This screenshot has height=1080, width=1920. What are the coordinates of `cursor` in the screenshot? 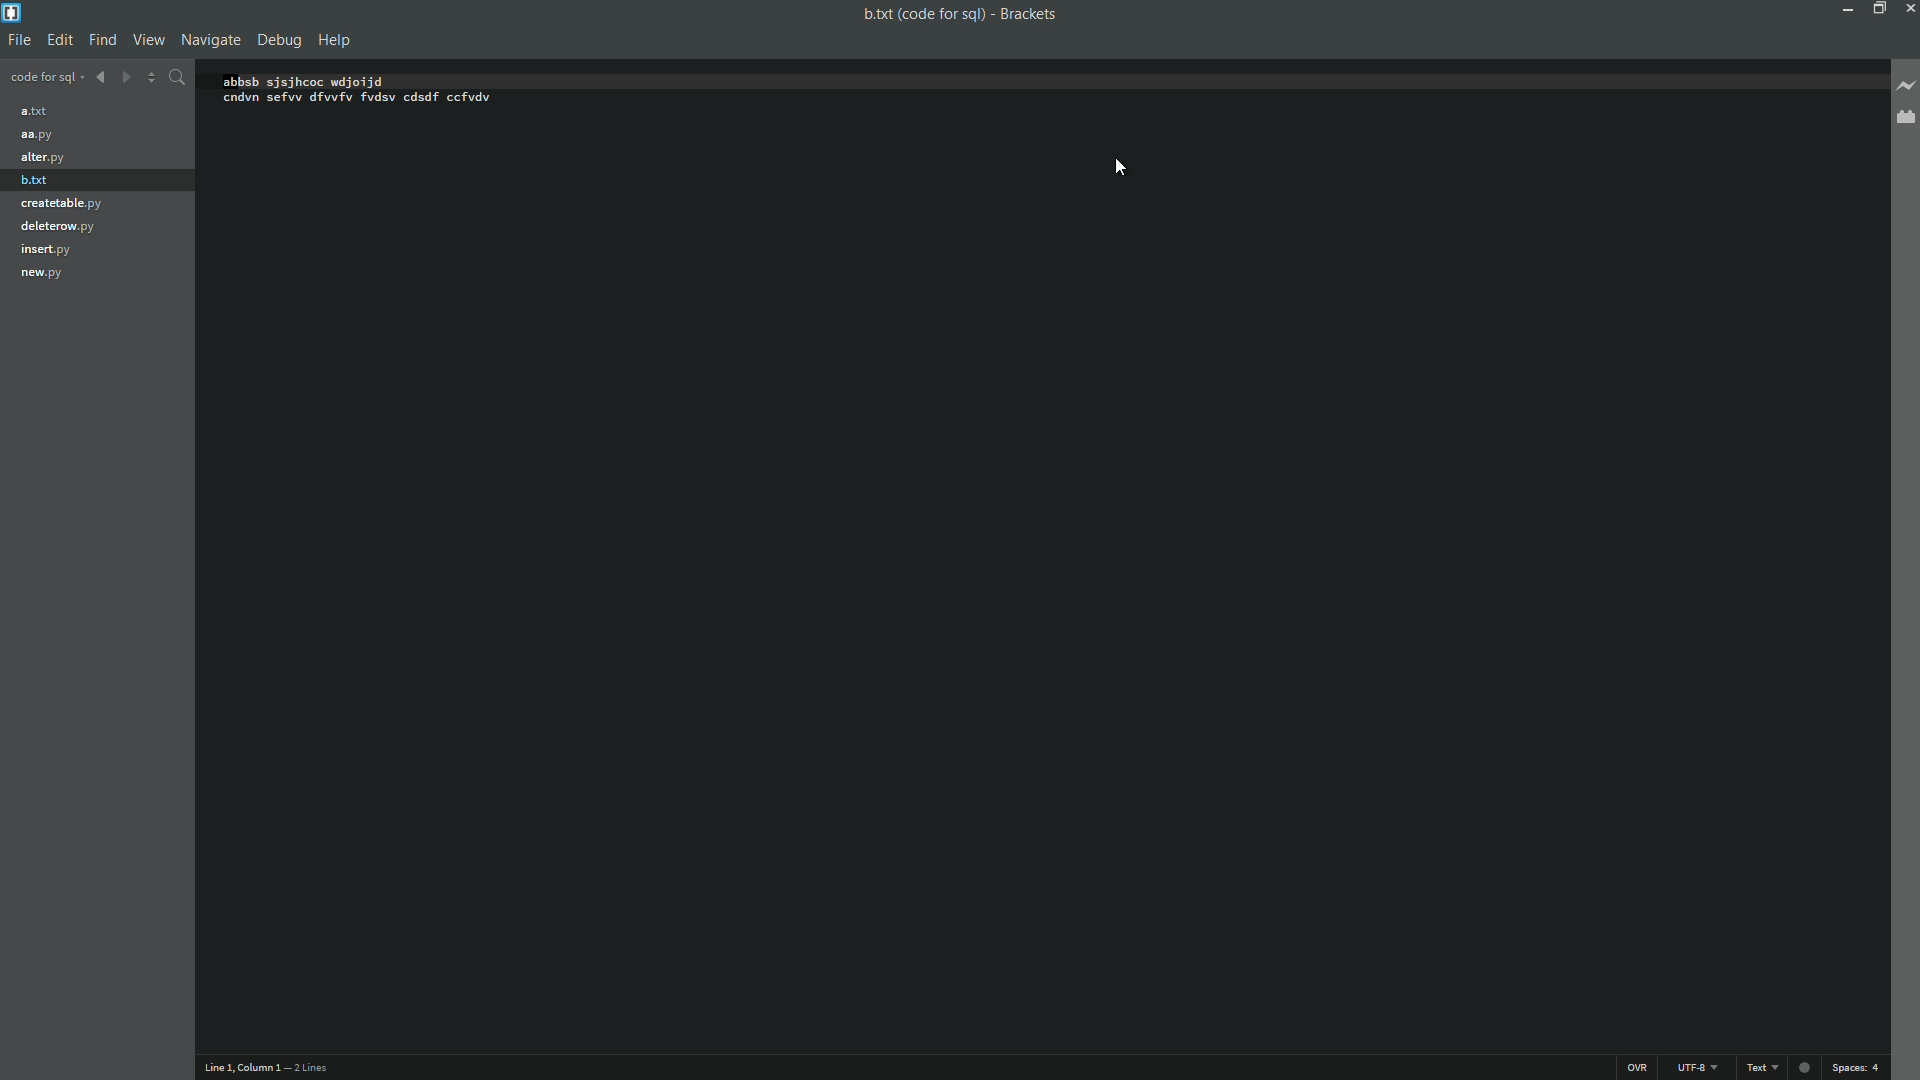 It's located at (1123, 157).